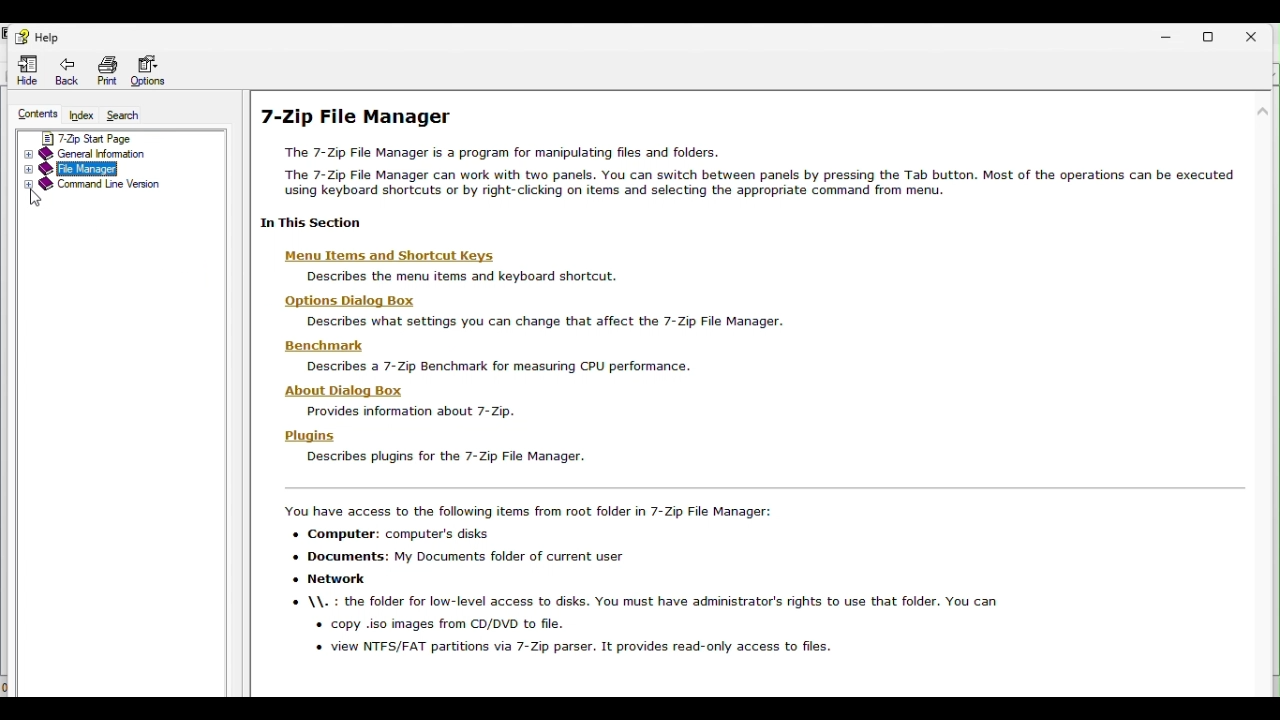 Image resolution: width=1280 pixels, height=720 pixels. Describe the element at coordinates (314, 438) in the screenshot. I see `Plugins` at that location.